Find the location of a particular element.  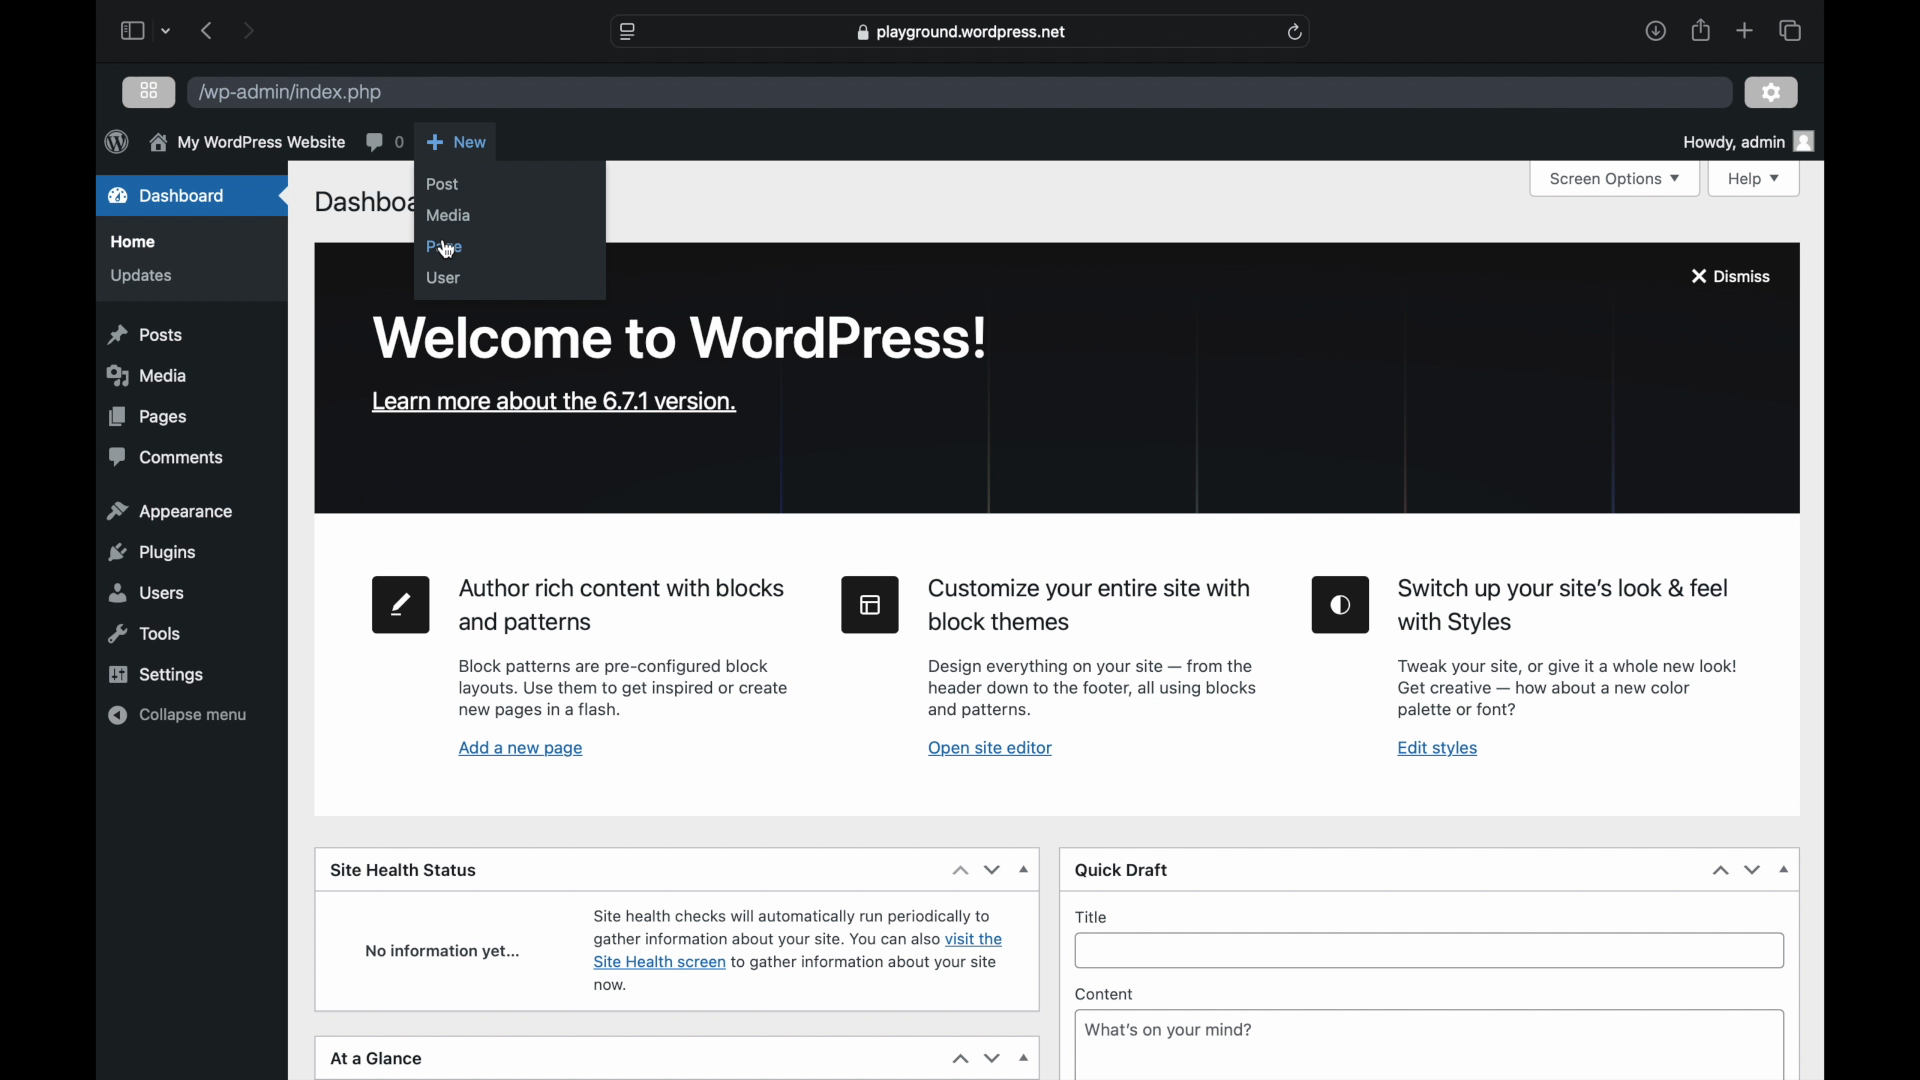

stepper buttons is located at coordinates (977, 869).